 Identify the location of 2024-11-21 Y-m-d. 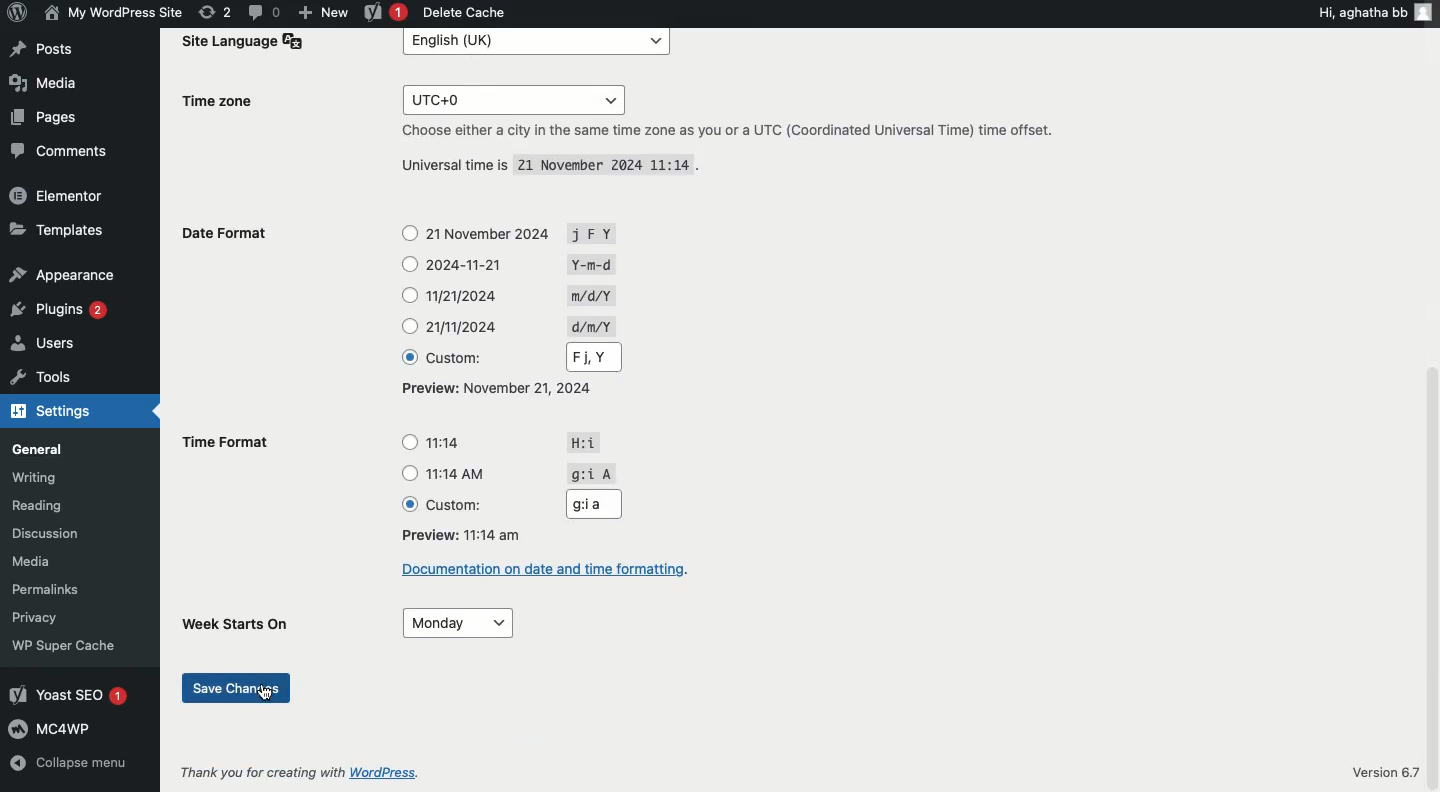
(524, 264).